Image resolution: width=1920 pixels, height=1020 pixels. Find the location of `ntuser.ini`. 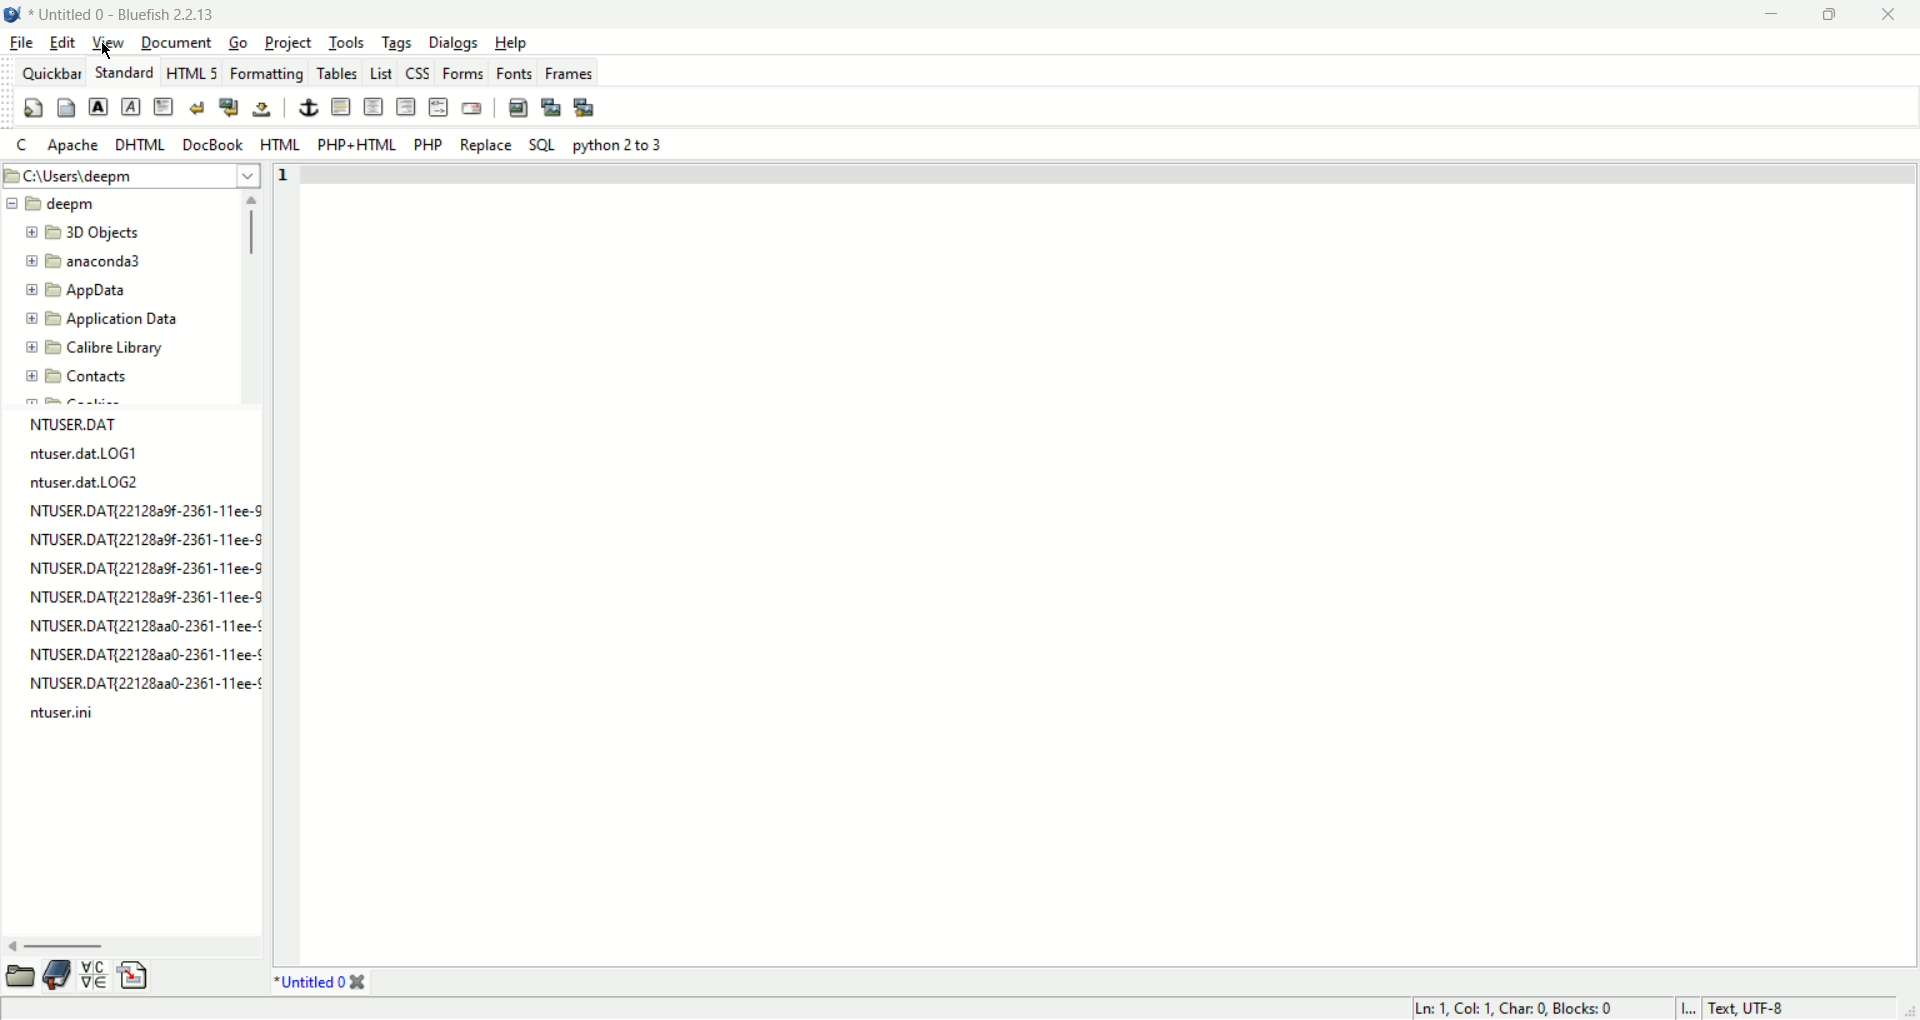

ntuser.ini is located at coordinates (60, 712).